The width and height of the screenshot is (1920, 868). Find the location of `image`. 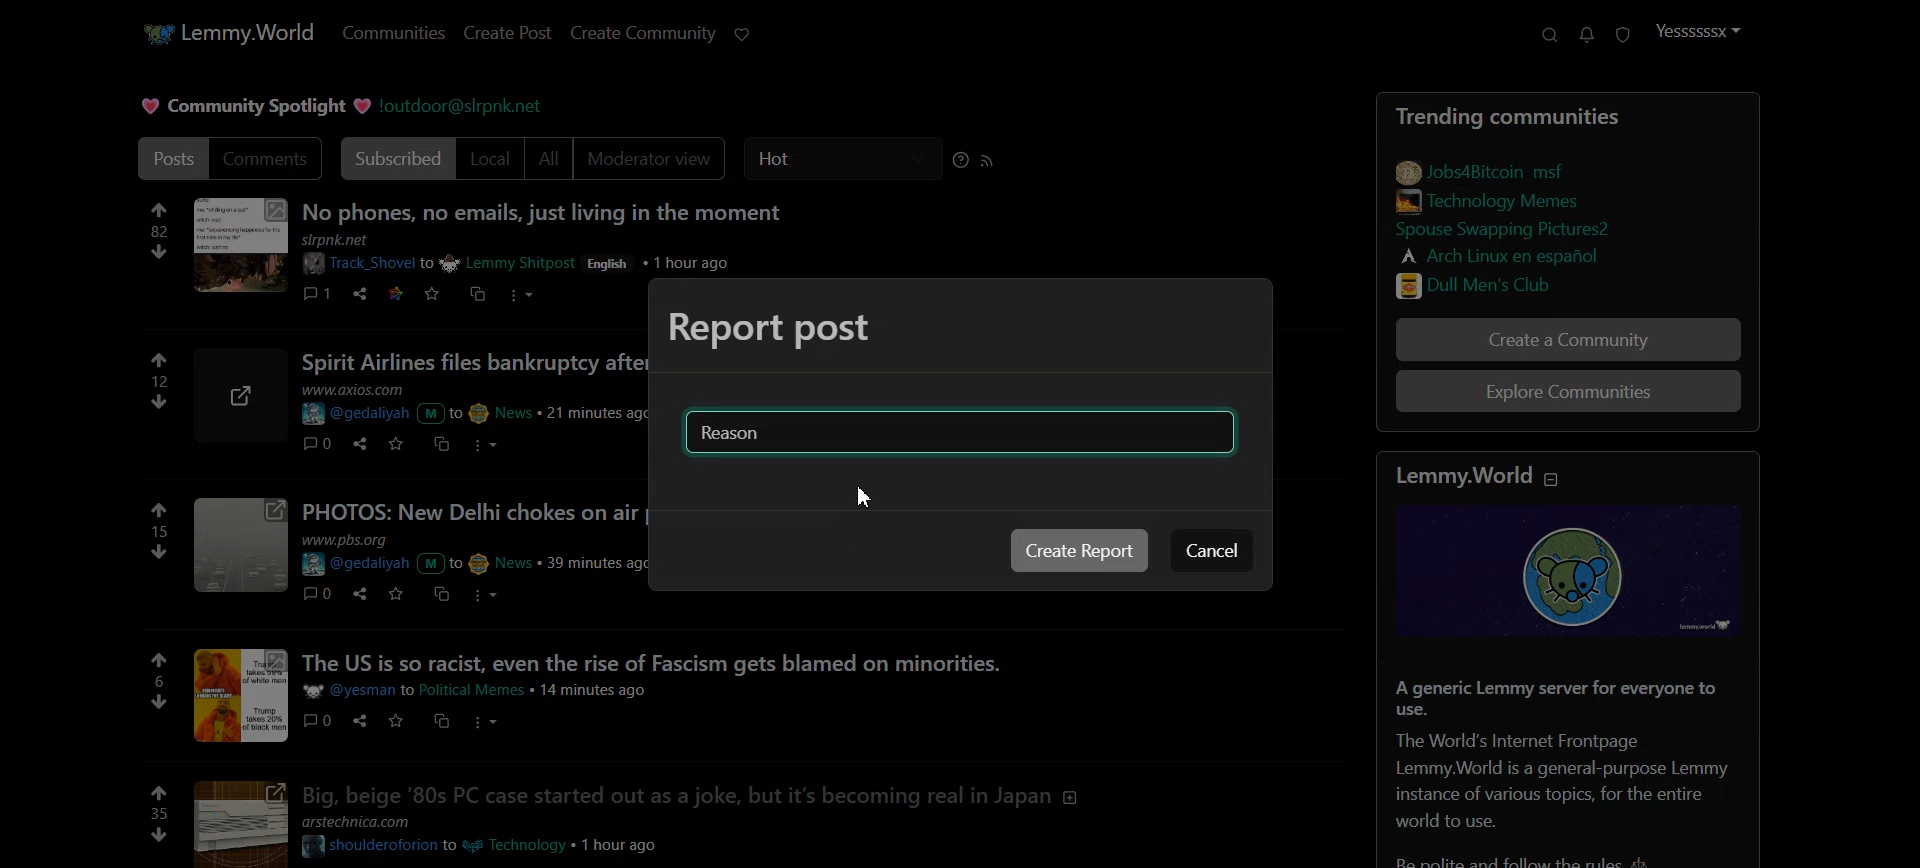

image is located at coordinates (239, 247).